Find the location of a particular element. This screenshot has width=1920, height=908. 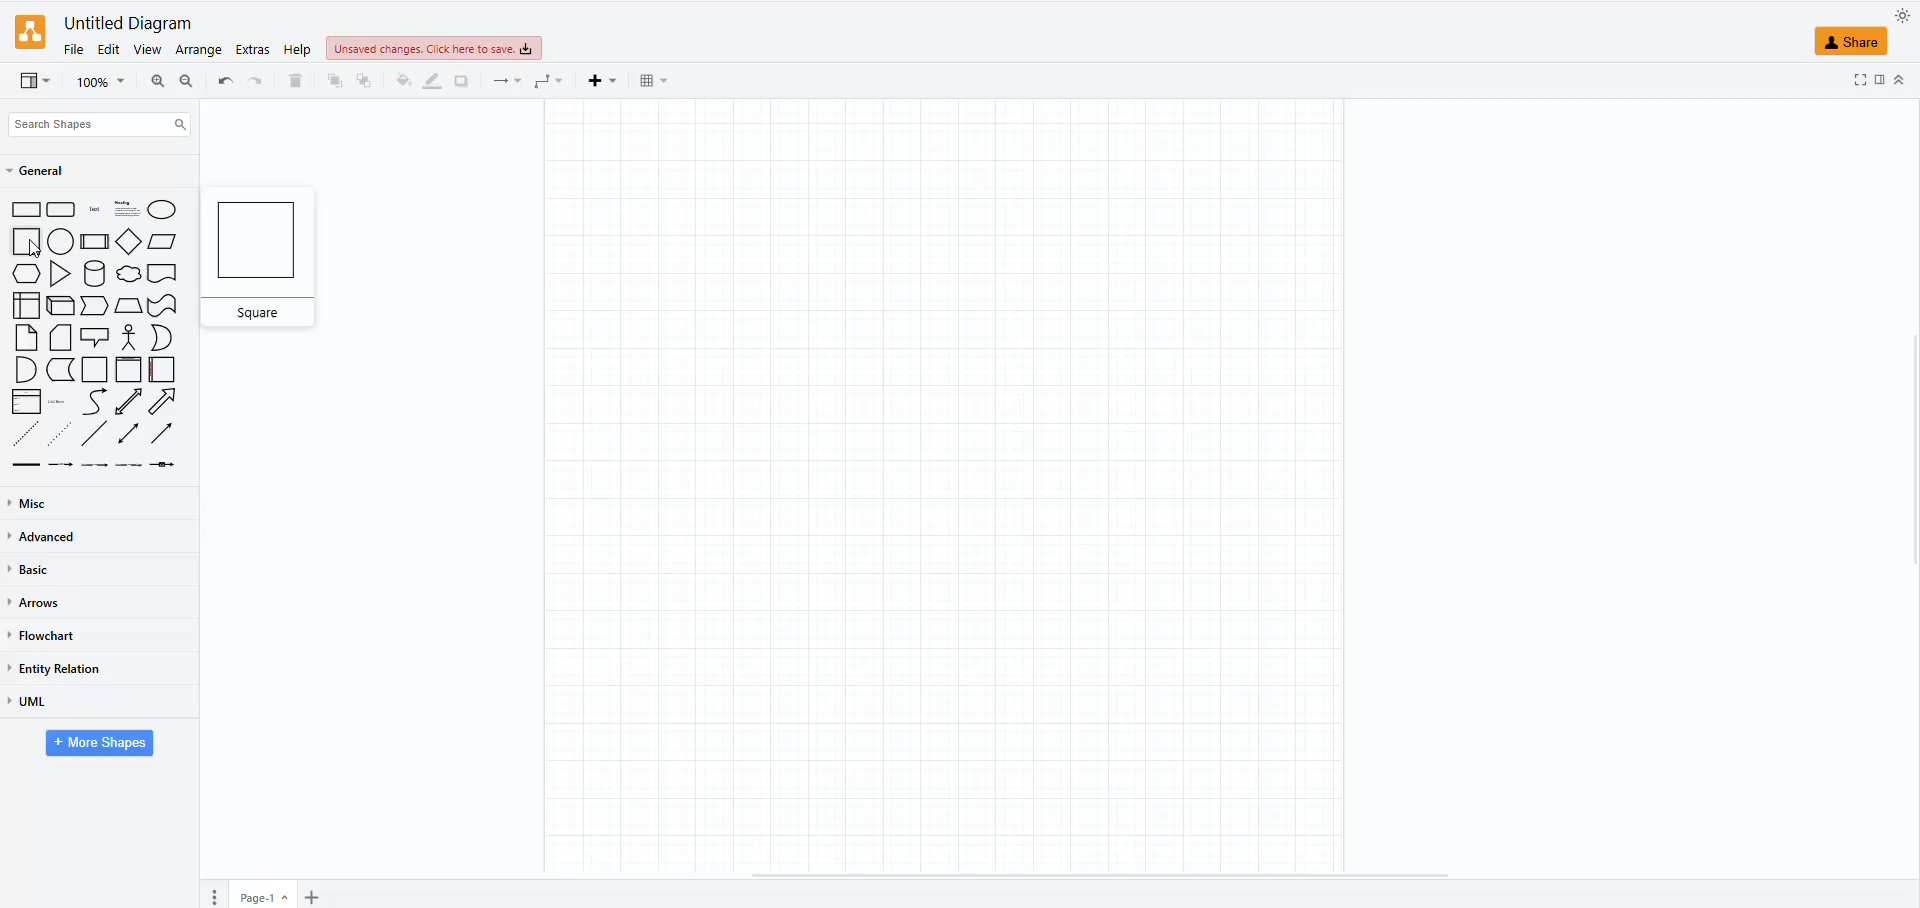

fill color is located at coordinates (398, 85).